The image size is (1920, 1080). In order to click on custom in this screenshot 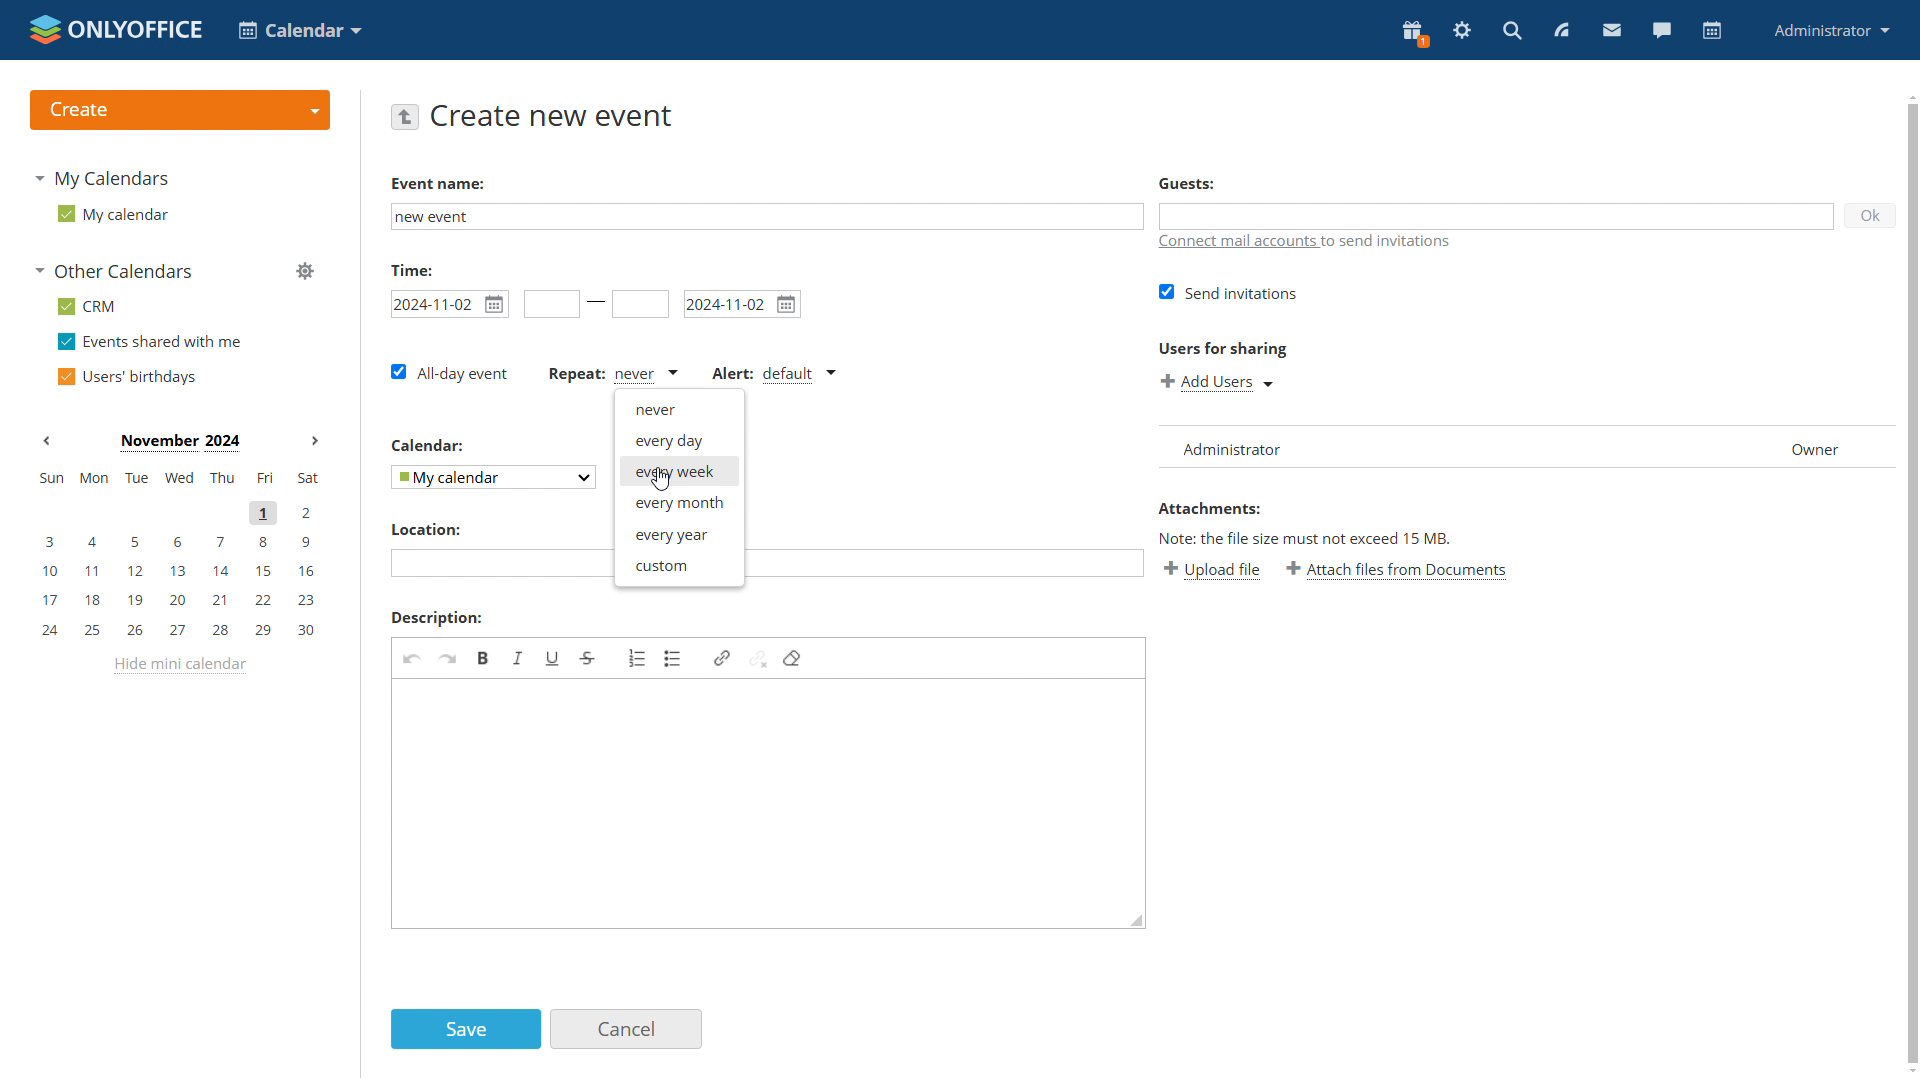, I will do `click(678, 565)`.